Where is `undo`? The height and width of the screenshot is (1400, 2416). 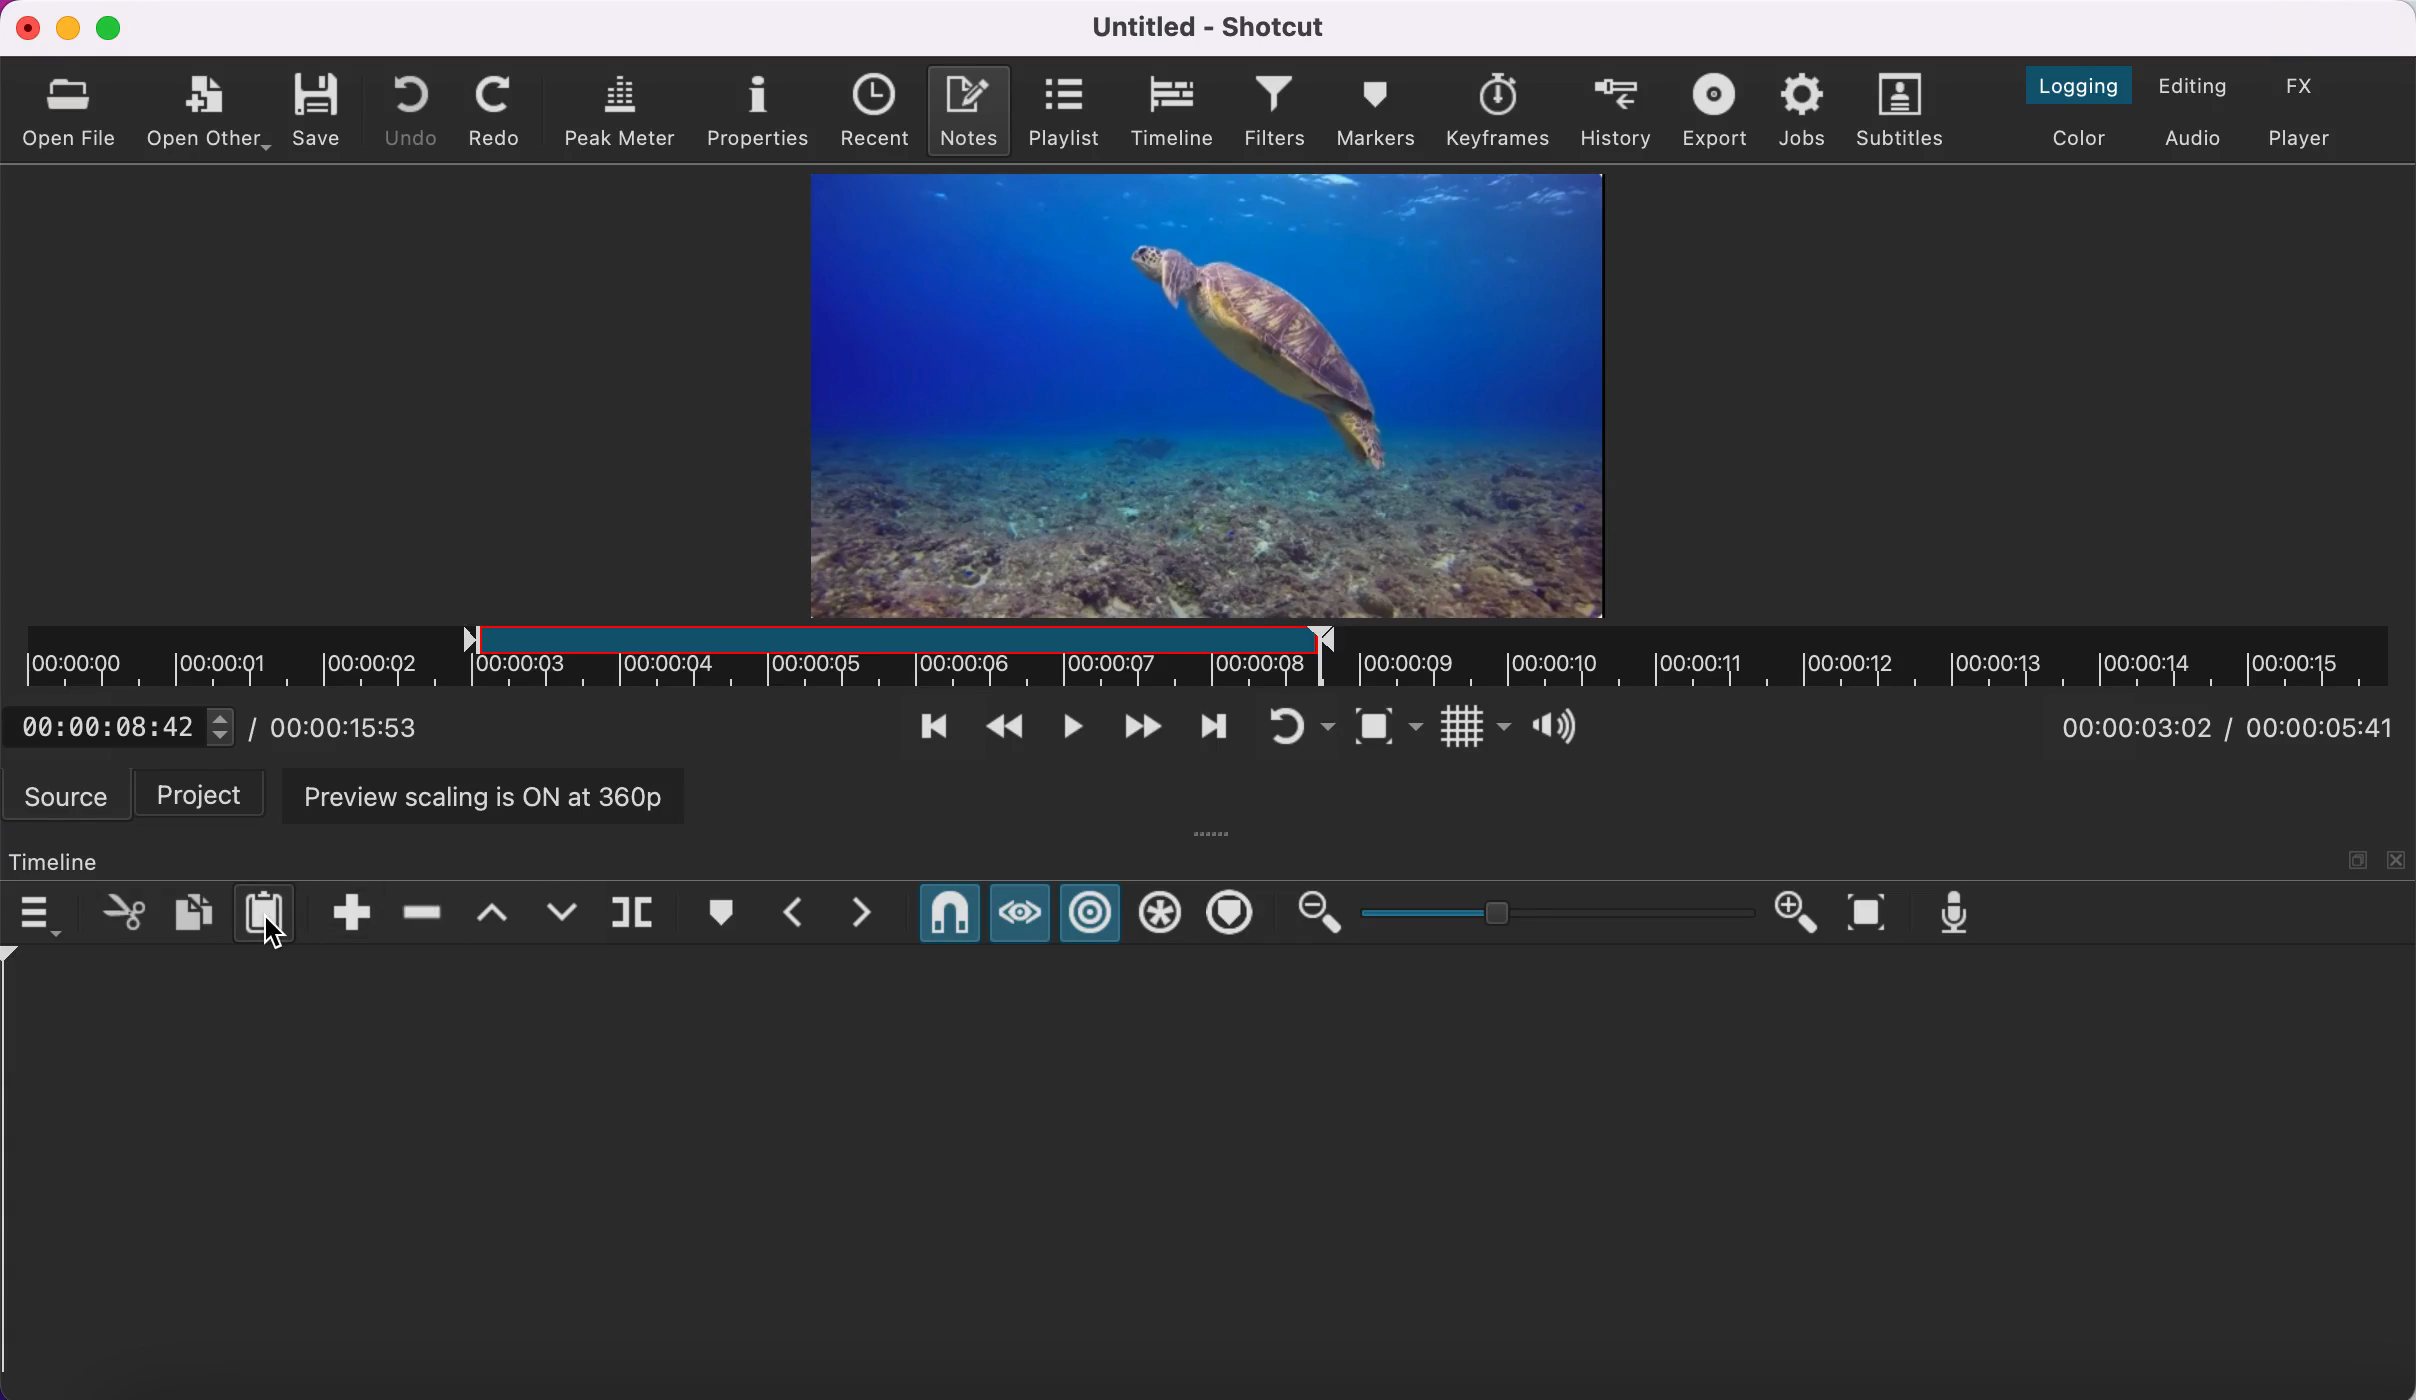 undo is located at coordinates (415, 108).